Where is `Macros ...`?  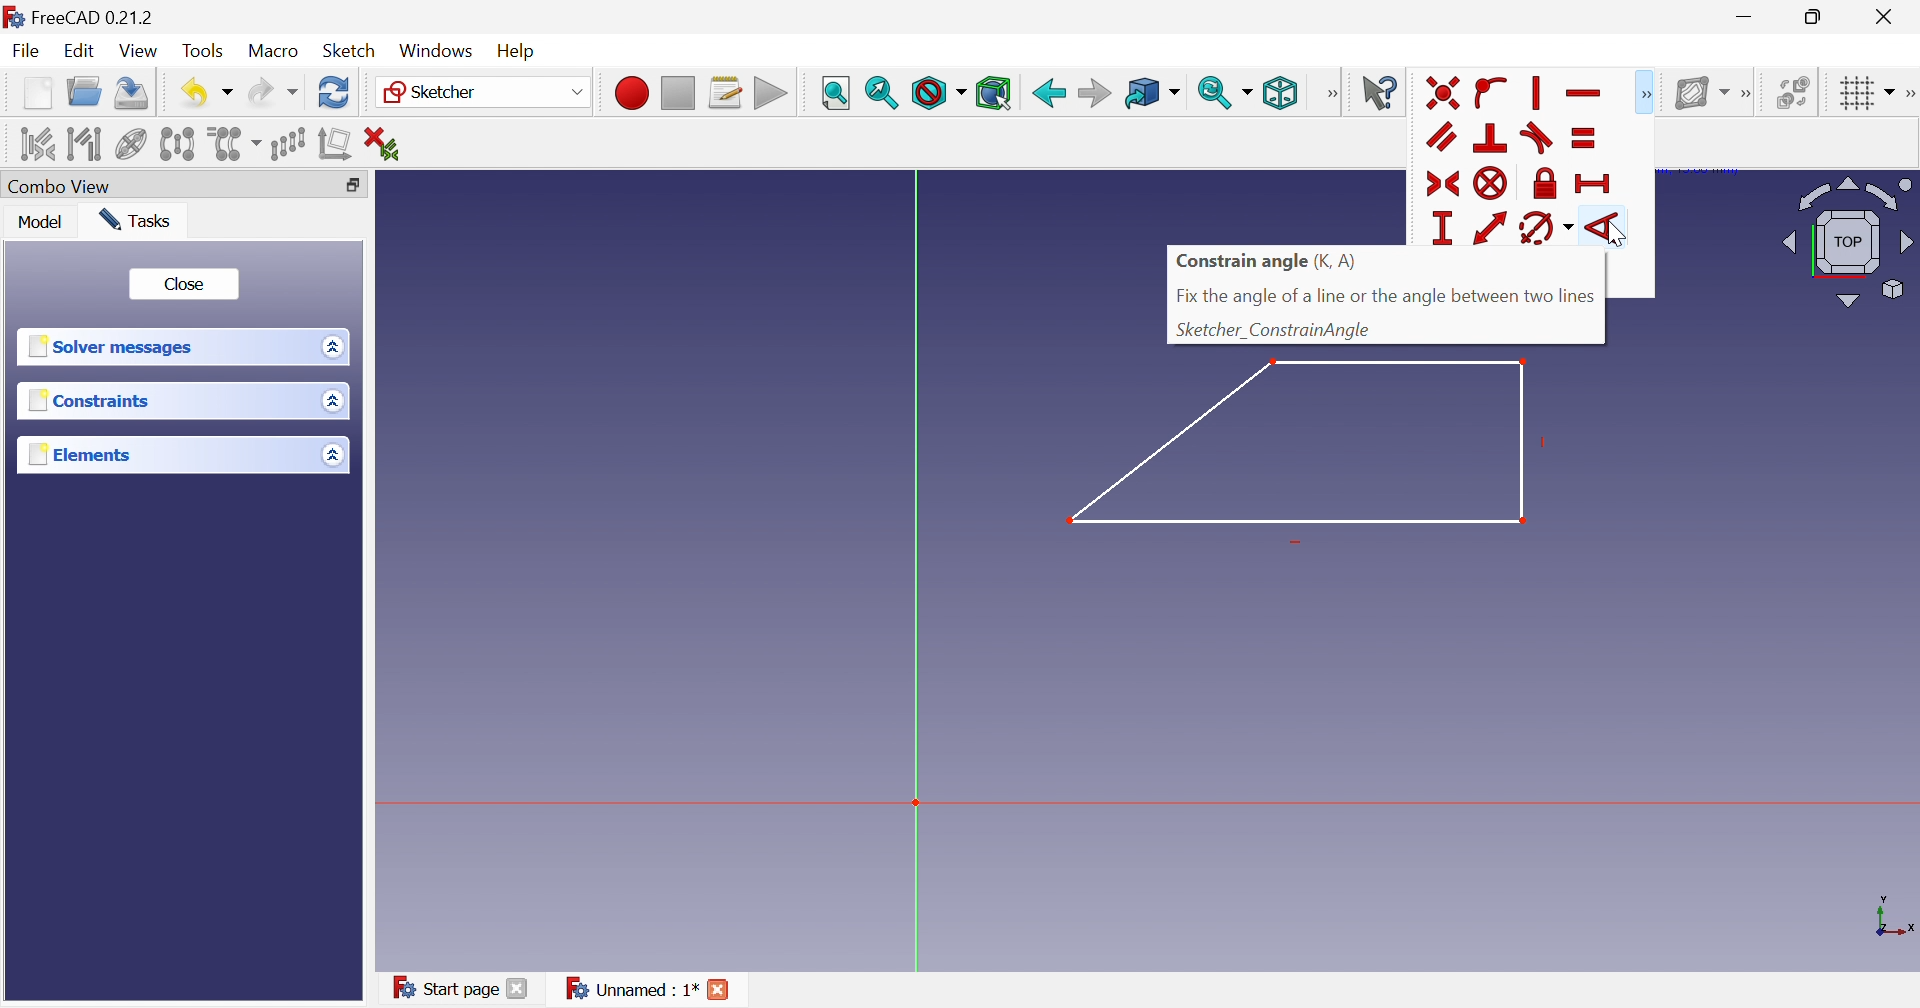 Macros ... is located at coordinates (725, 92).